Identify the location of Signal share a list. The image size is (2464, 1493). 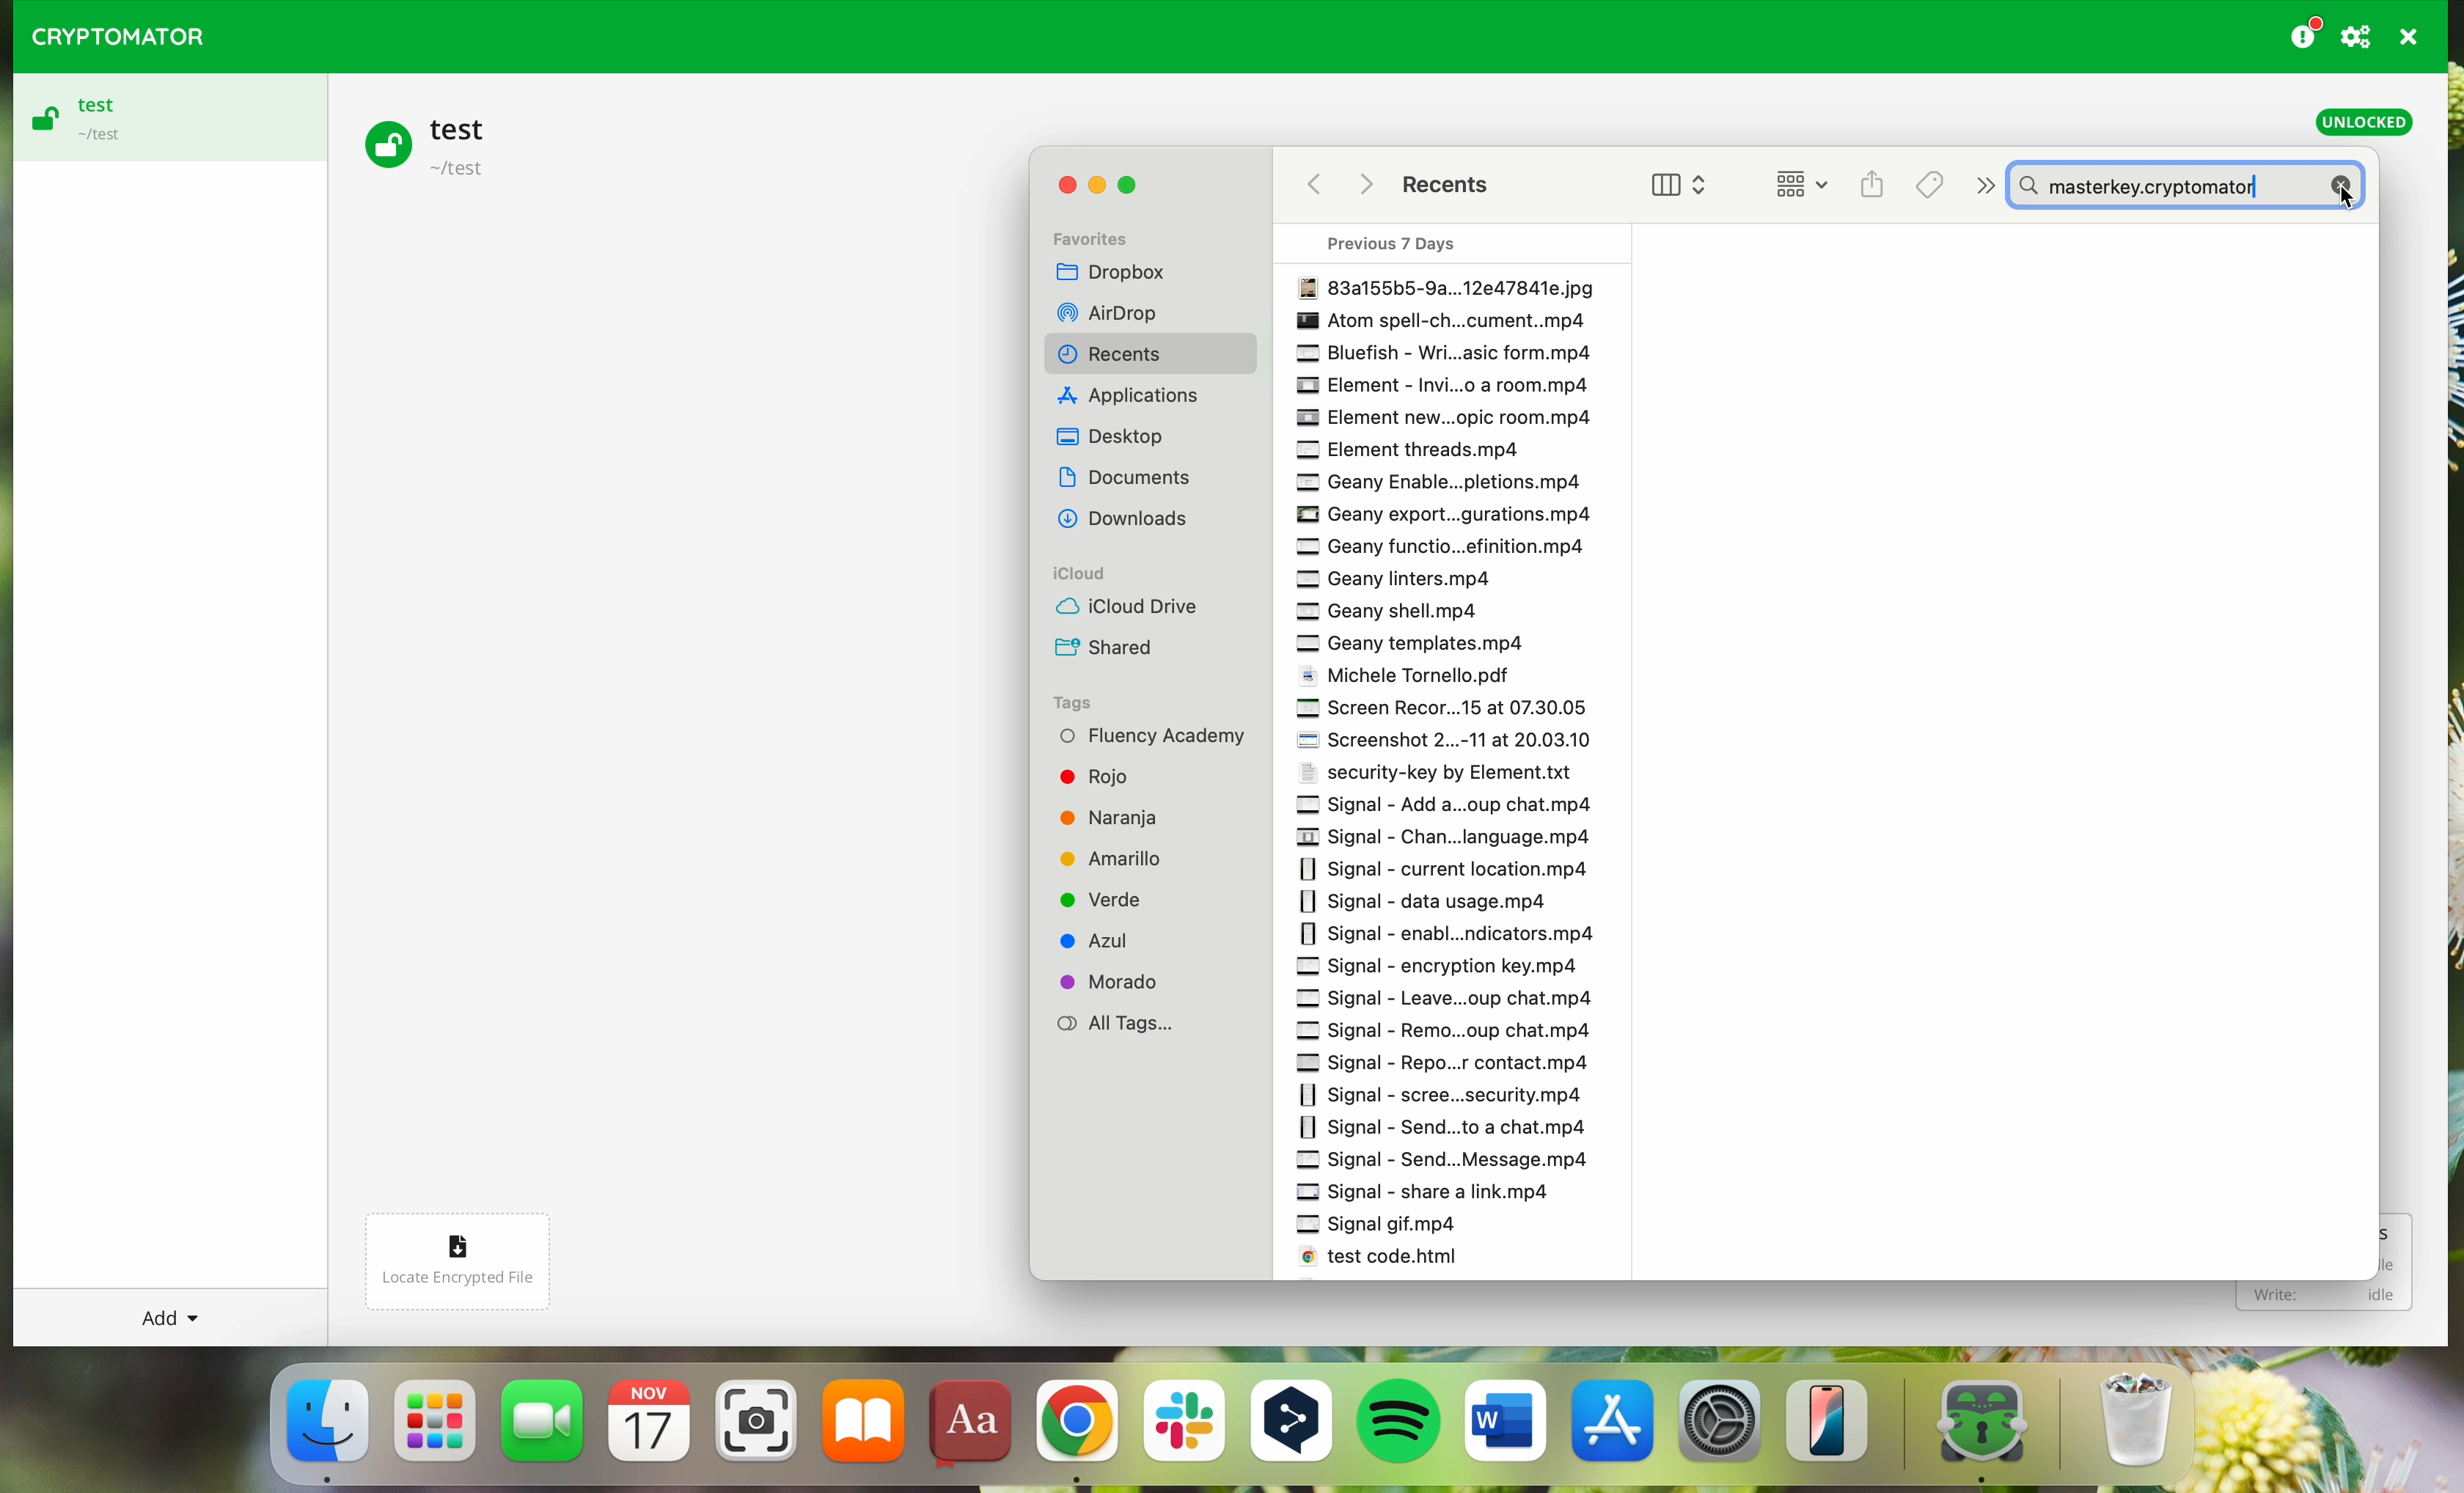
(1437, 1193).